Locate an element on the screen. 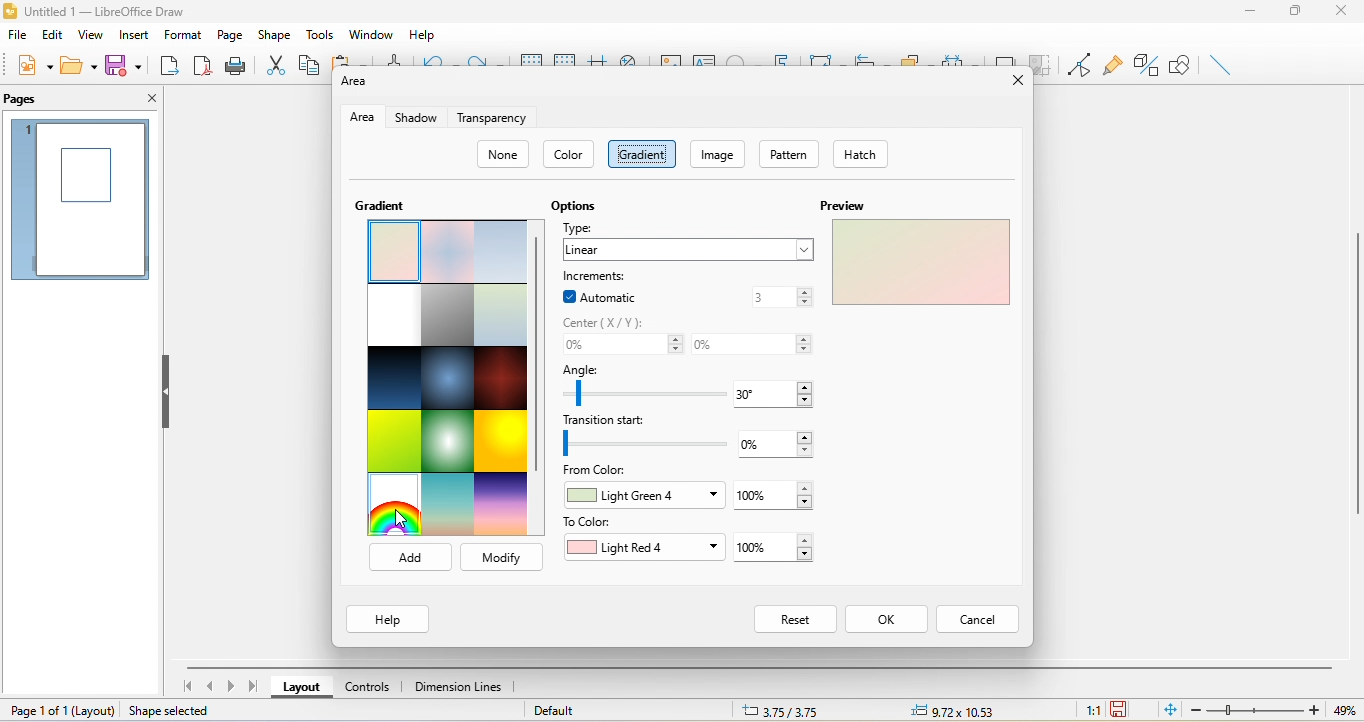  last page is located at coordinates (254, 687).